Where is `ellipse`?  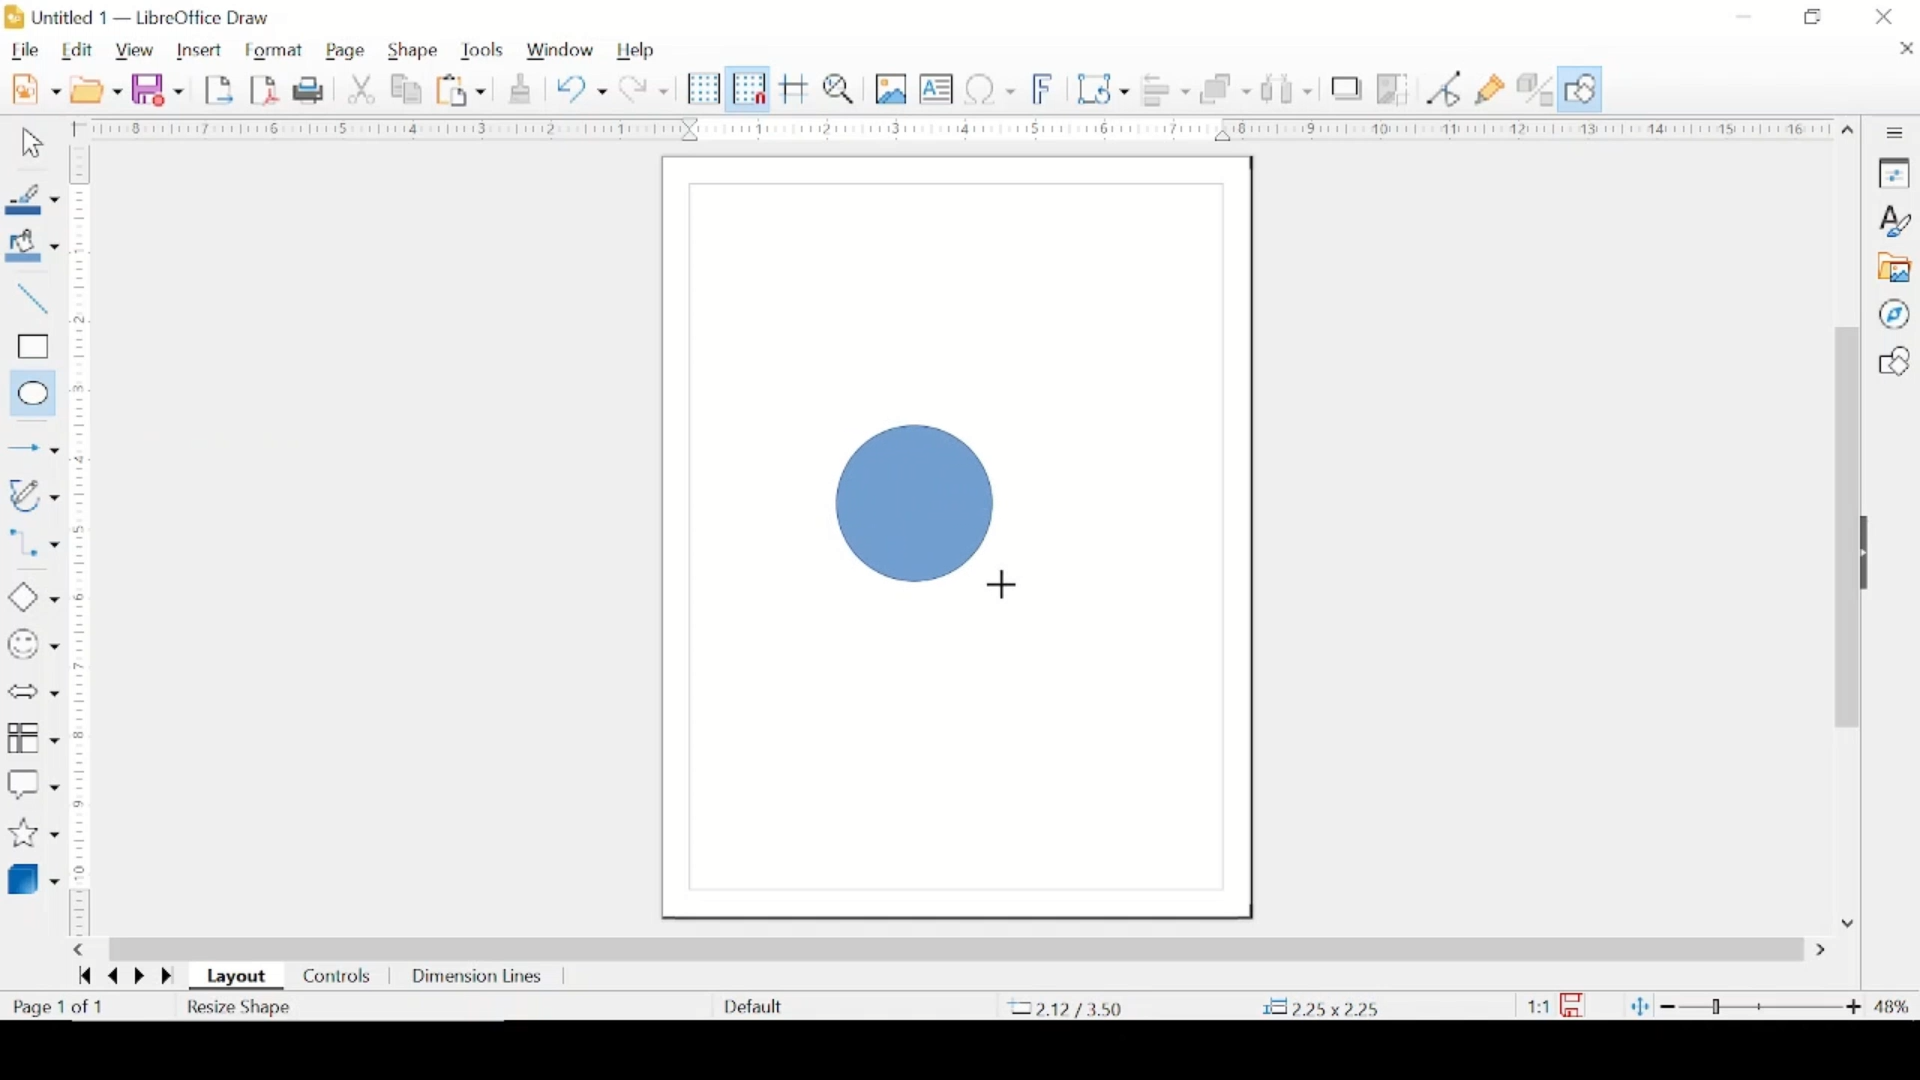 ellipse is located at coordinates (29, 392).